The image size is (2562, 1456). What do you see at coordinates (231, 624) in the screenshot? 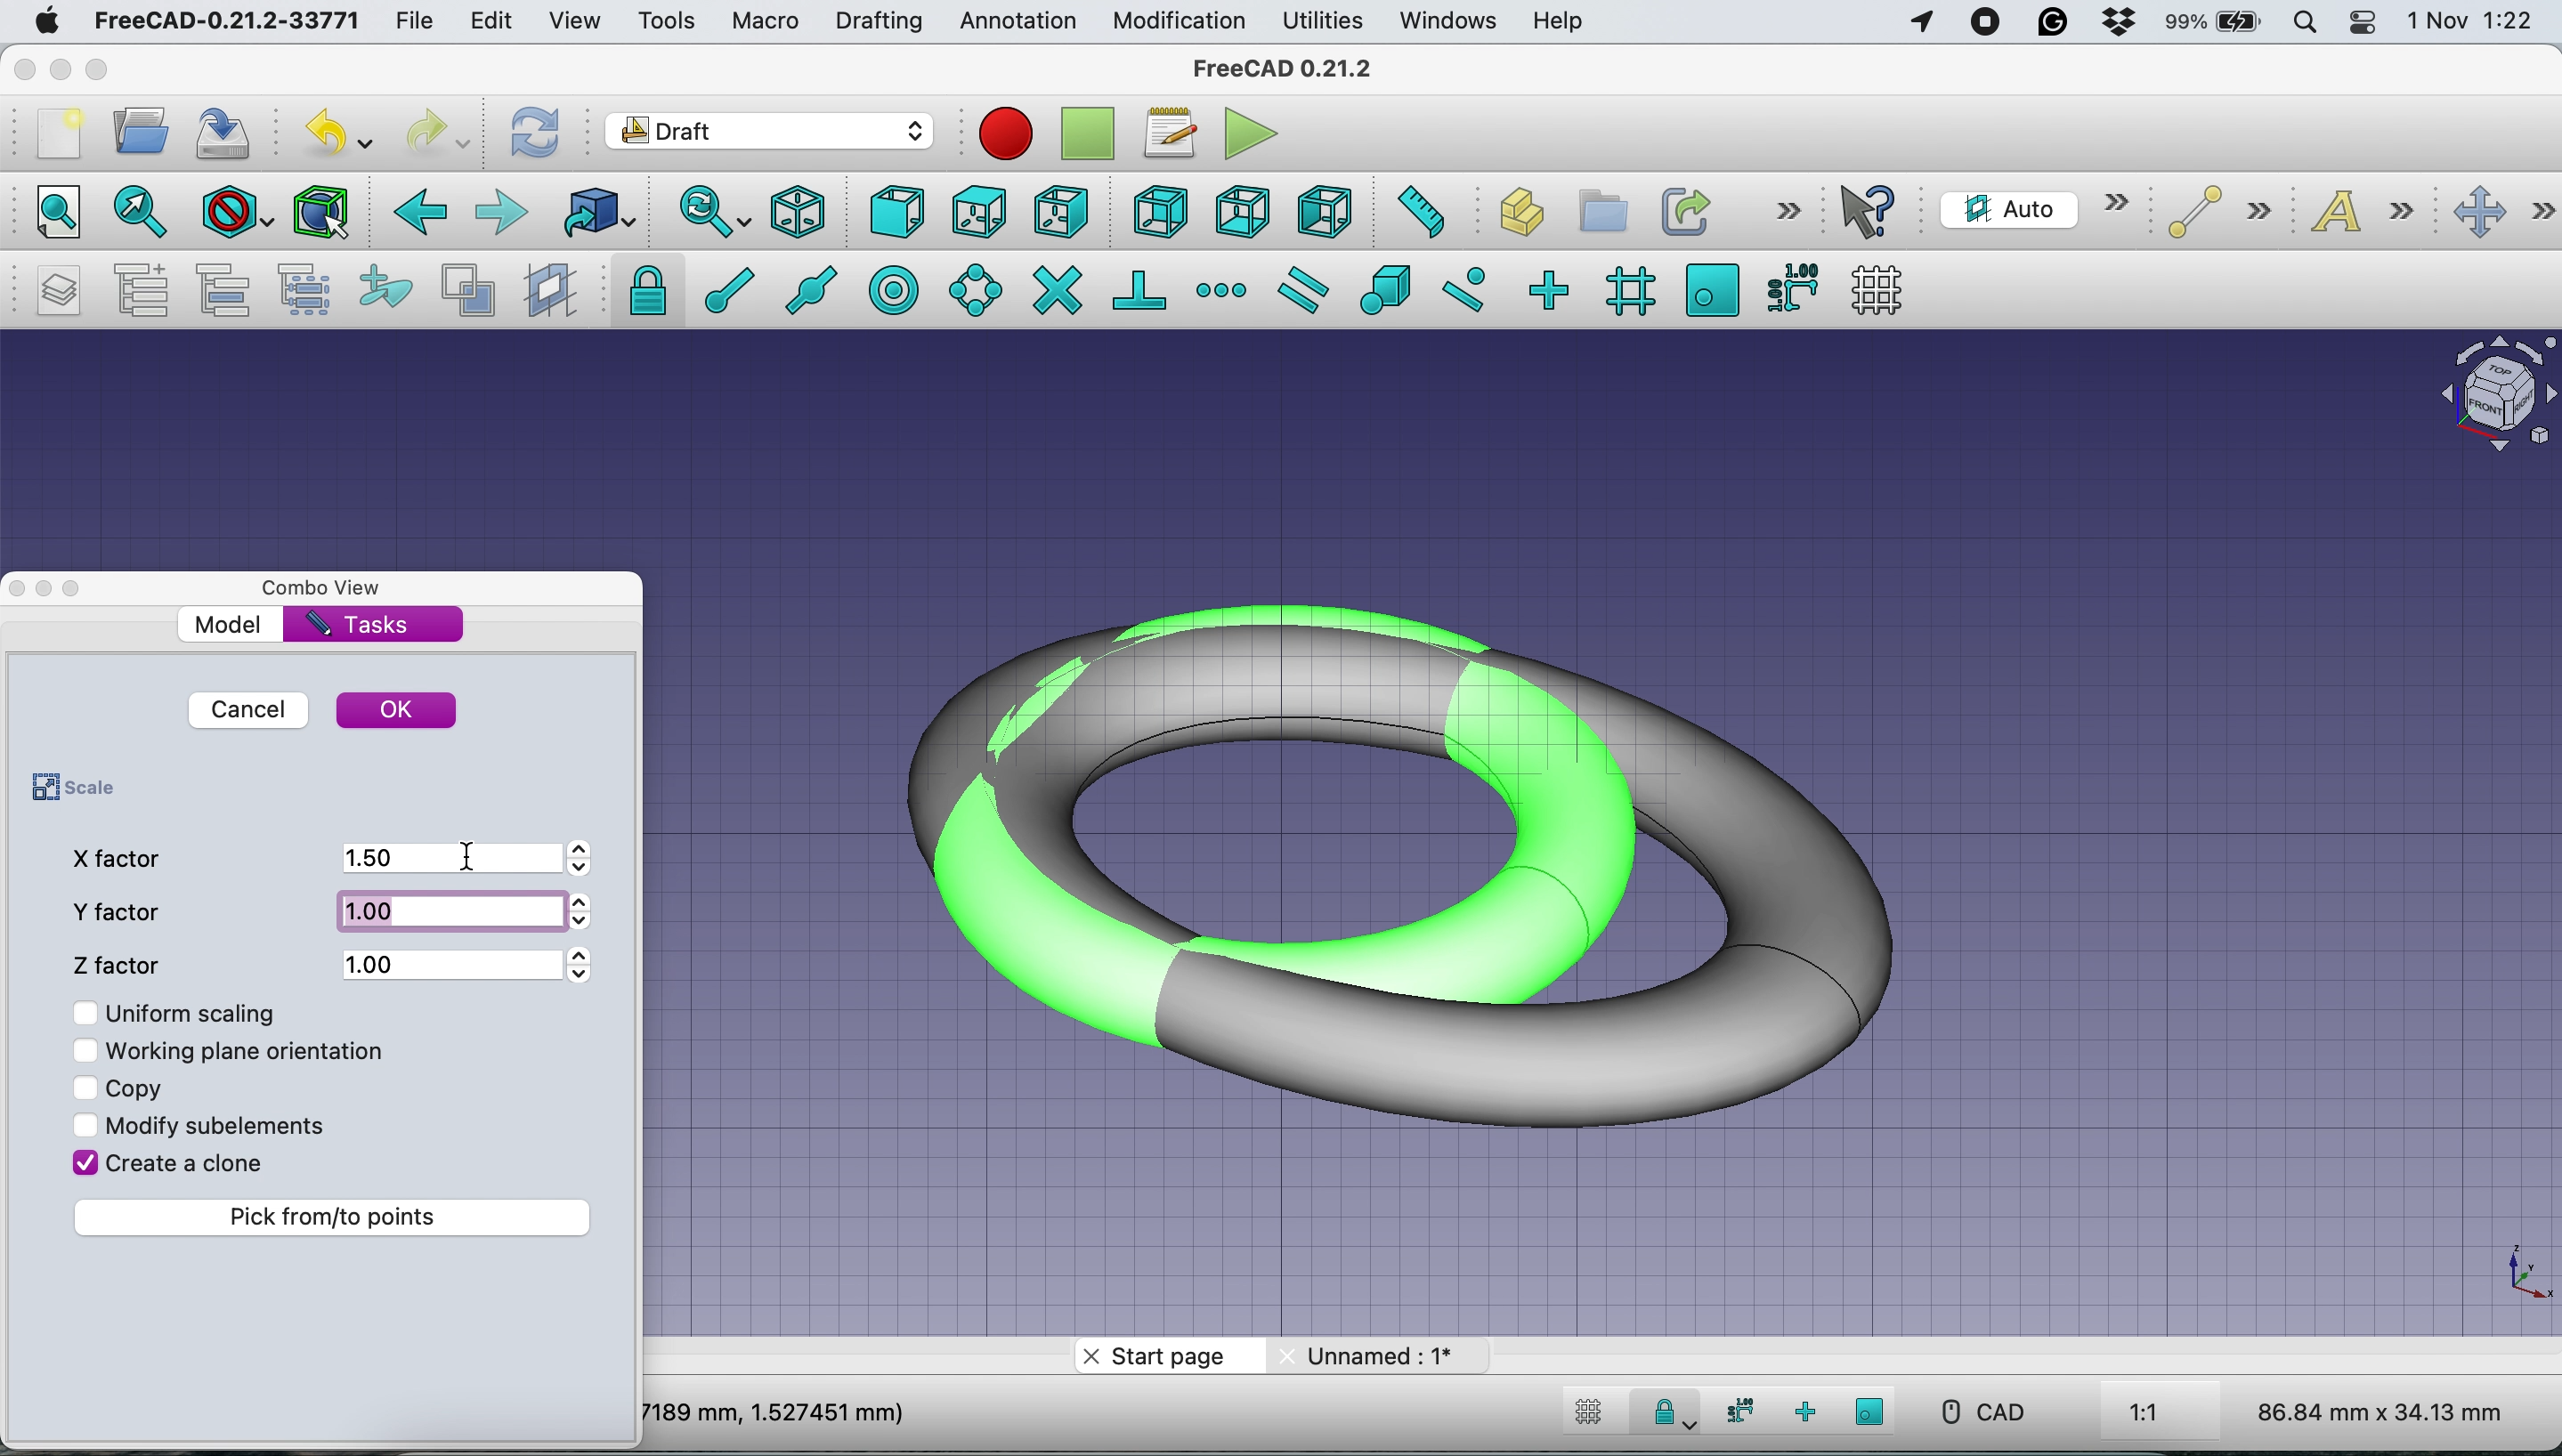
I see `model` at bounding box center [231, 624].